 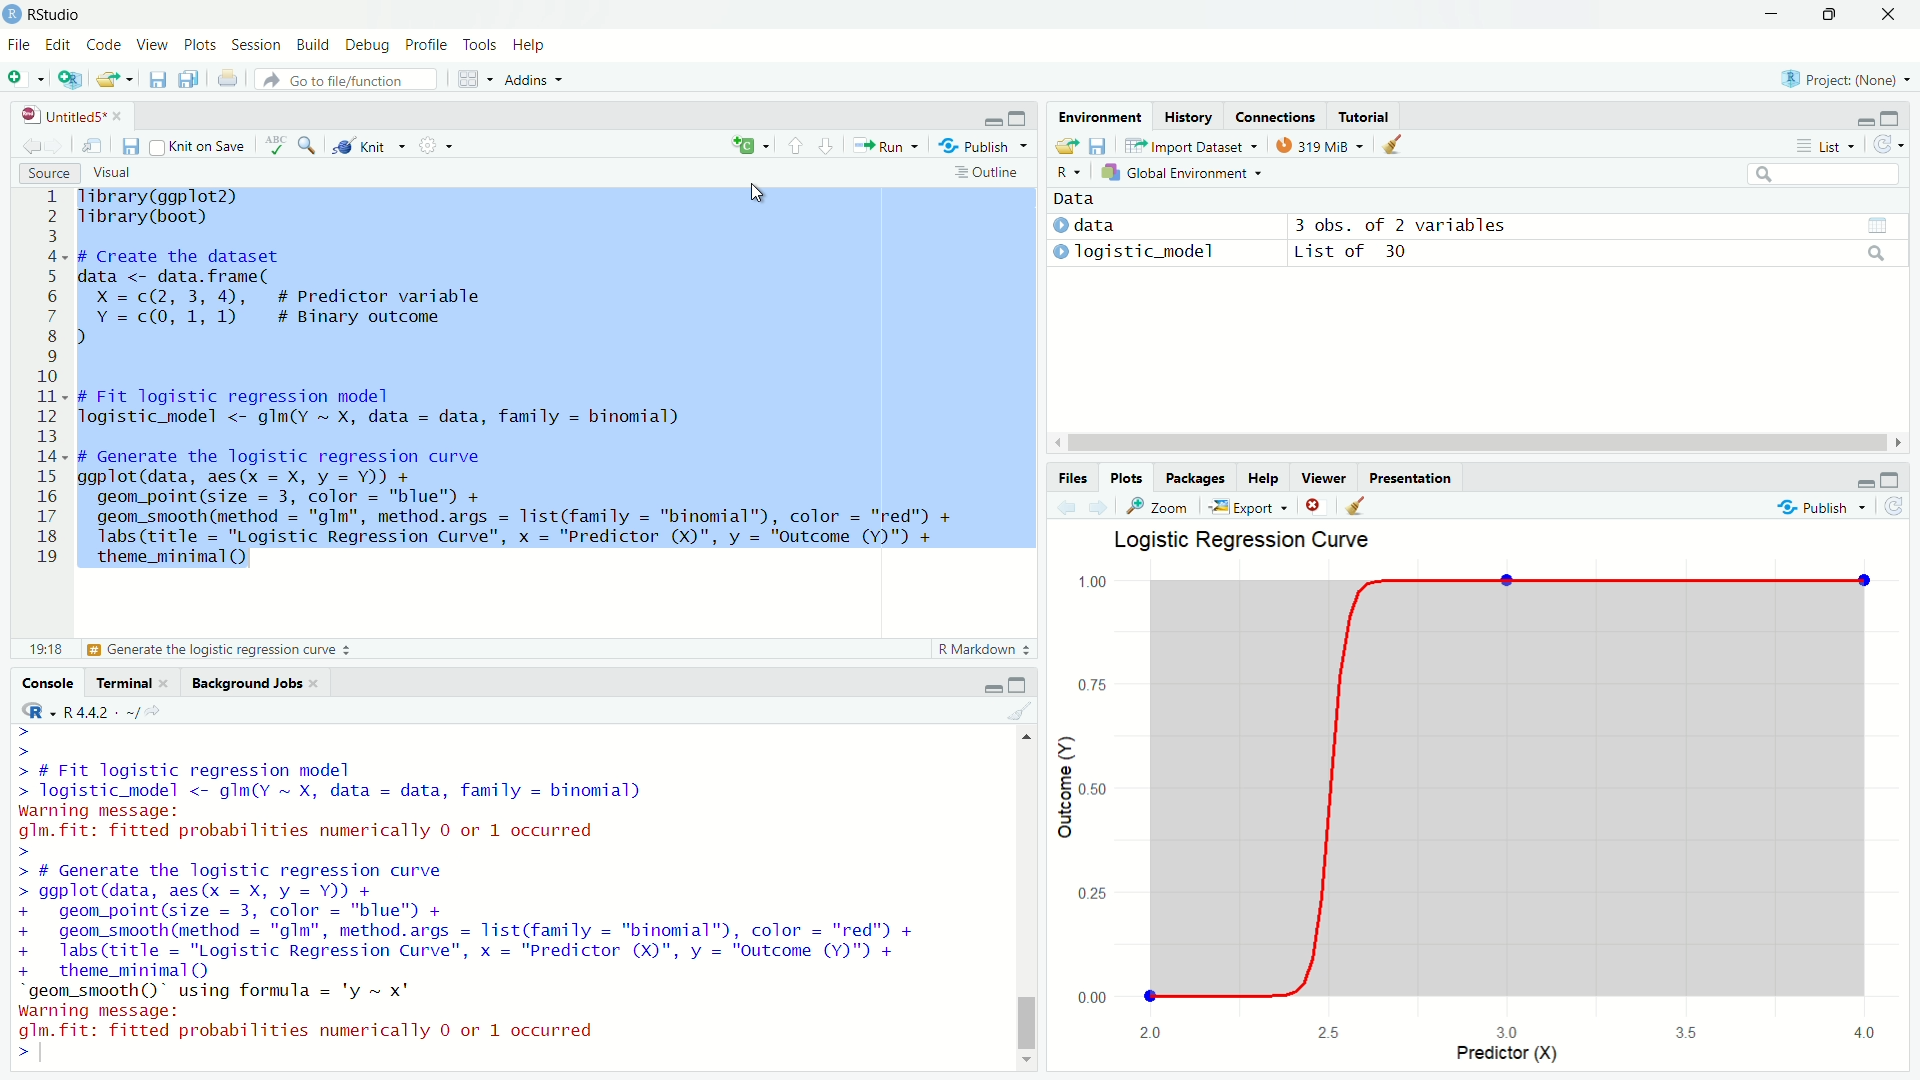 I want to click on Refresh current plot, so click(x=1894, y=507).